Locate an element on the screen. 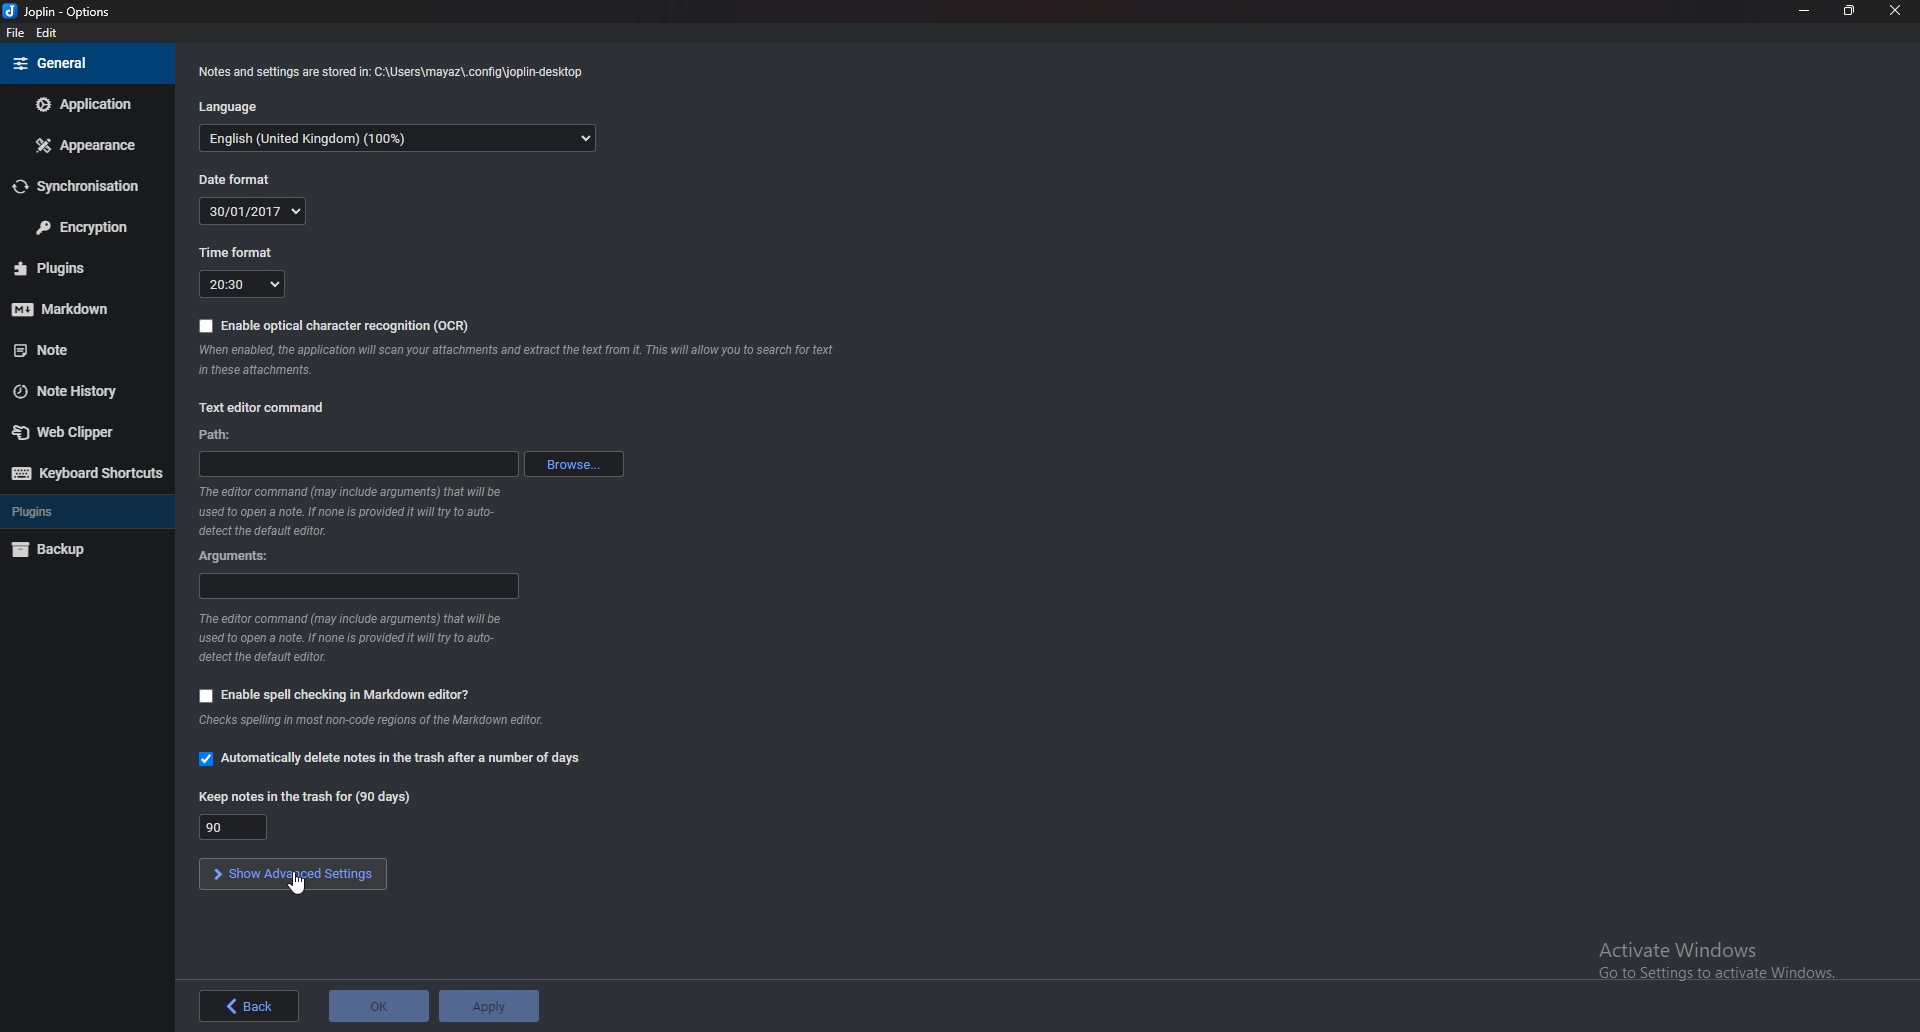  general is located at coordinates (85, 64).